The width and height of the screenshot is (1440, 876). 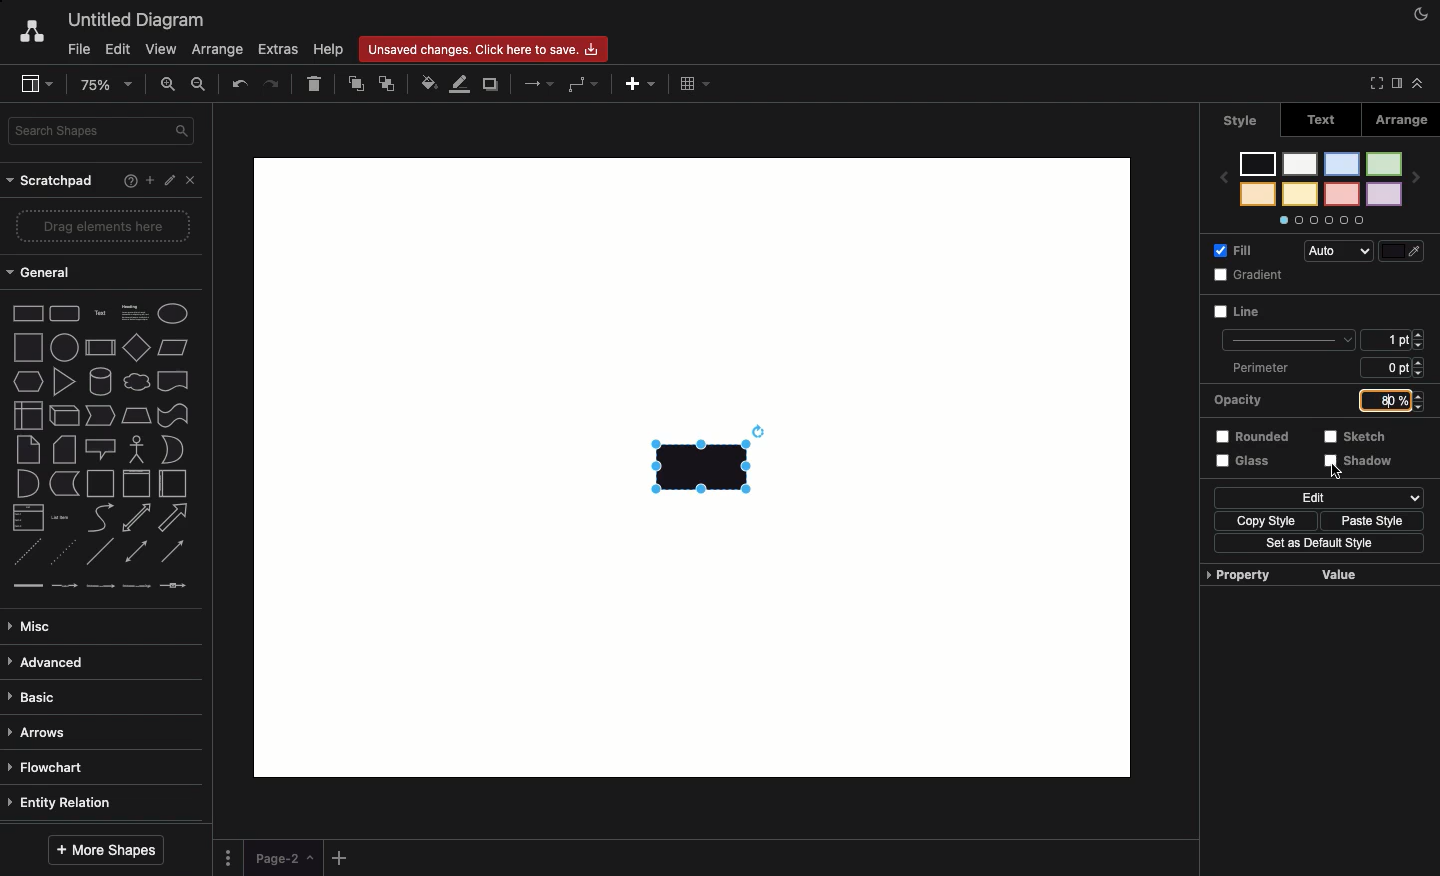 I want to click on Style, so click(x=1235, y=122).